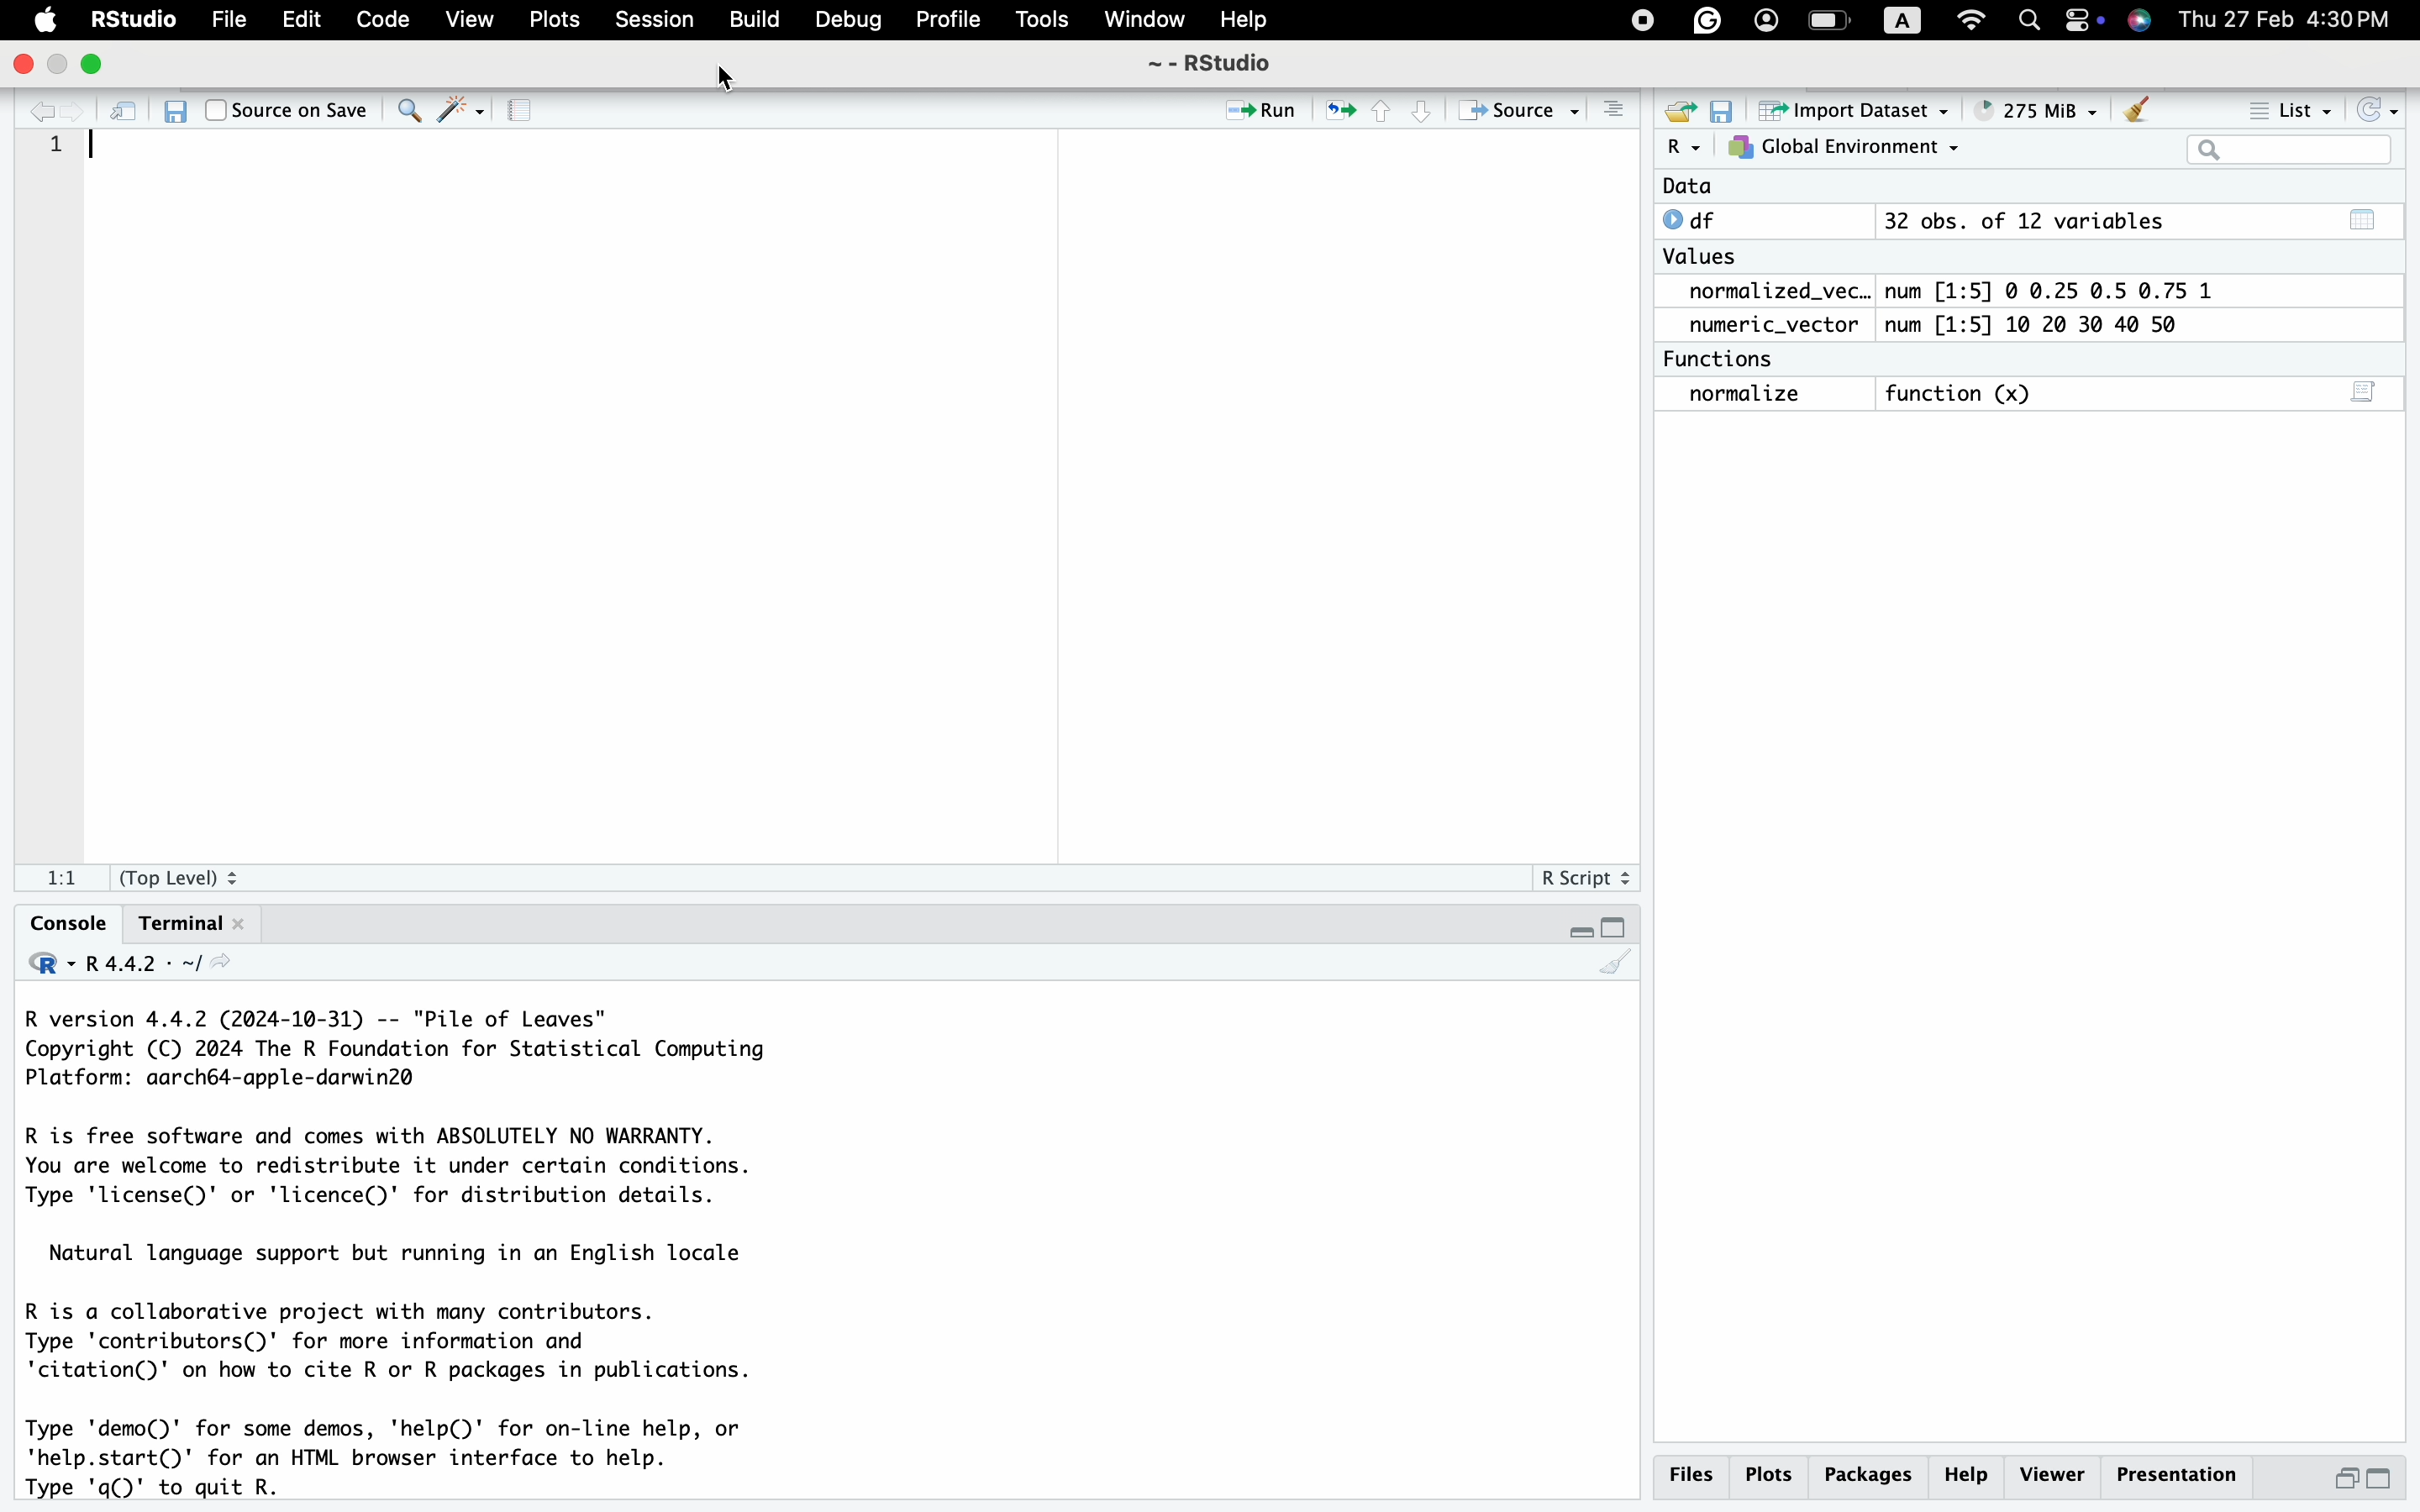 This screenshot has width=2420, height=1512. Describe the element at coordinates (1617, 924) in the screenshot. I see `maximize` at that location.